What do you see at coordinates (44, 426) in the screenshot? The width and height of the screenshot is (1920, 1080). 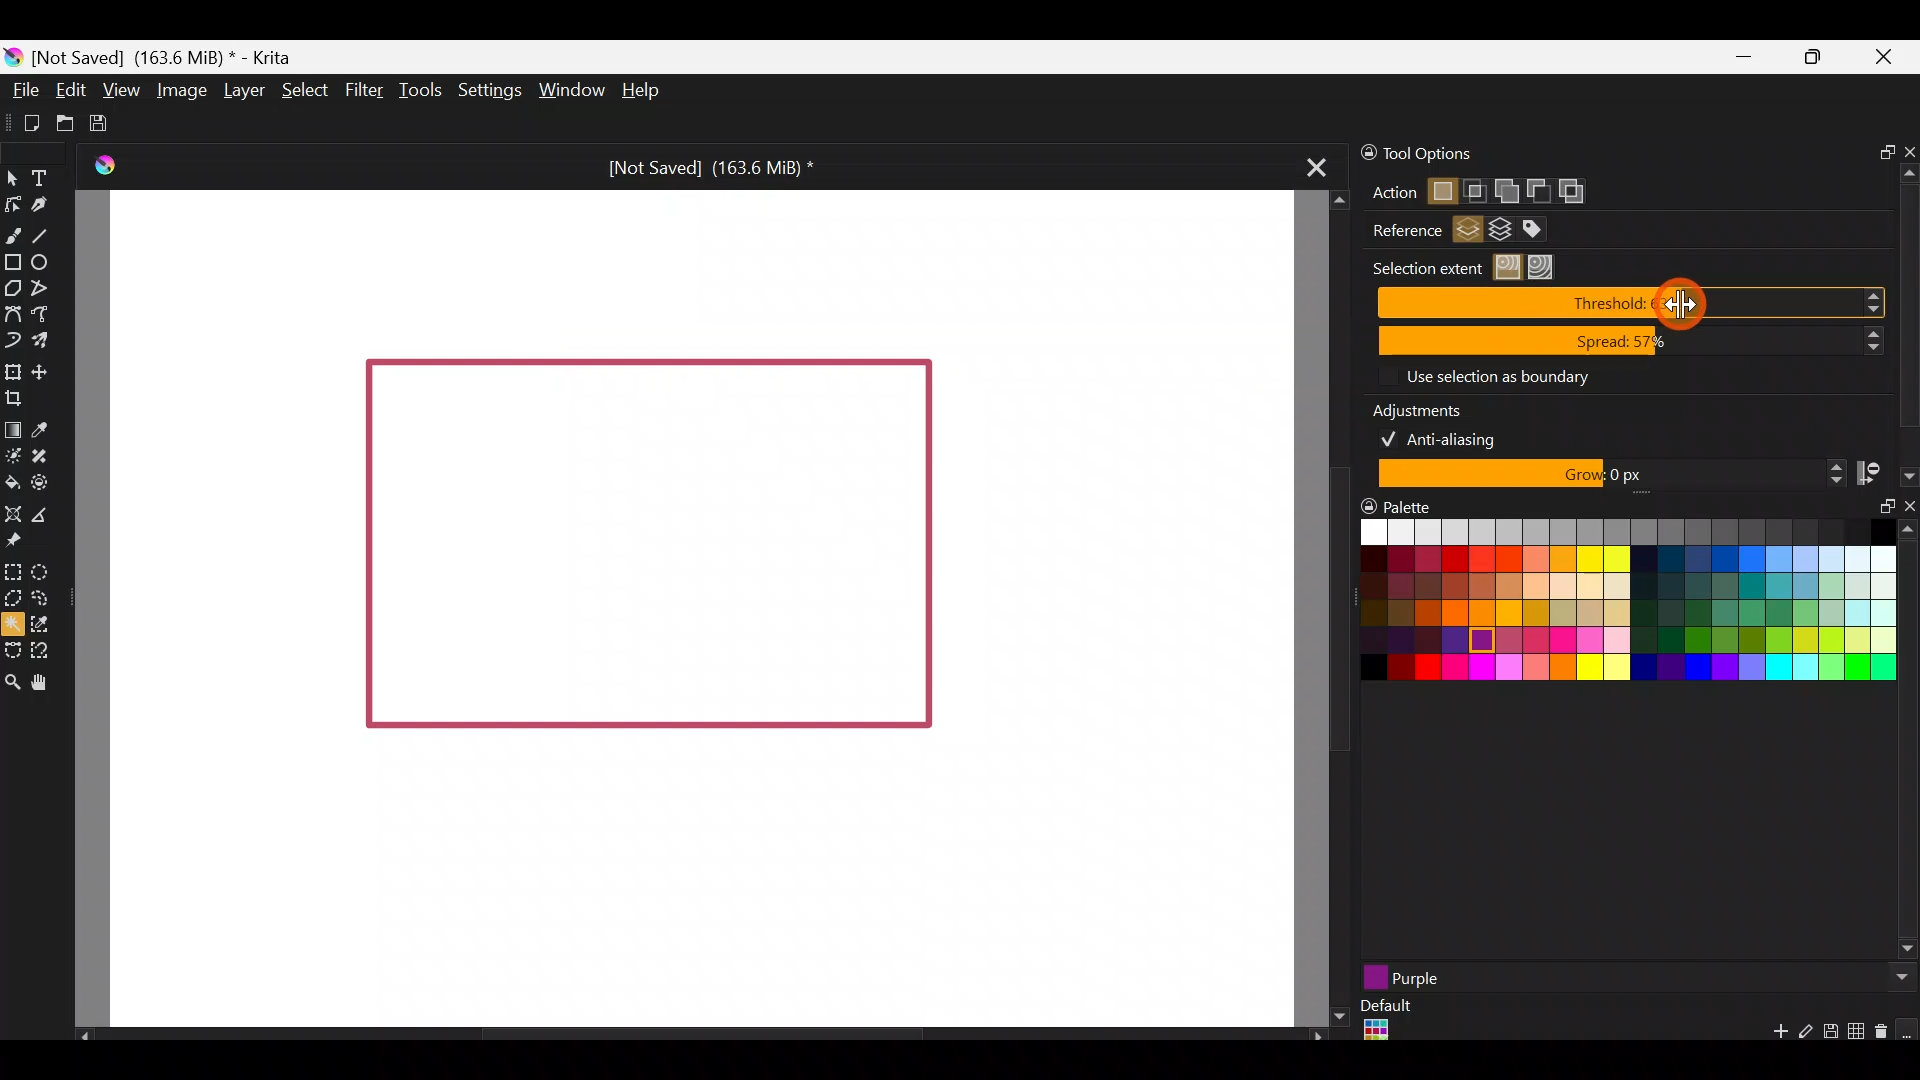 I see `Sample a colour from the image/current layer` at bounding box center [44, 426].